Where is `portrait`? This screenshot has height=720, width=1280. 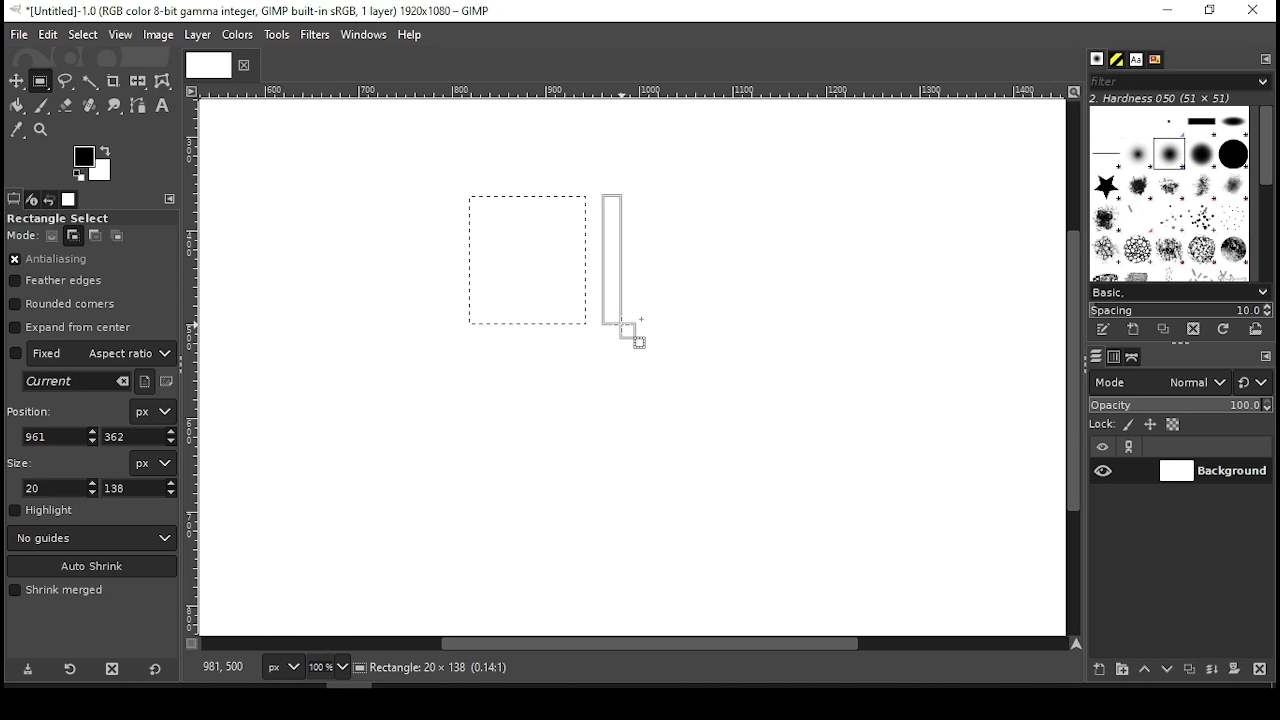
portrait is located at coordinates (146, 381).